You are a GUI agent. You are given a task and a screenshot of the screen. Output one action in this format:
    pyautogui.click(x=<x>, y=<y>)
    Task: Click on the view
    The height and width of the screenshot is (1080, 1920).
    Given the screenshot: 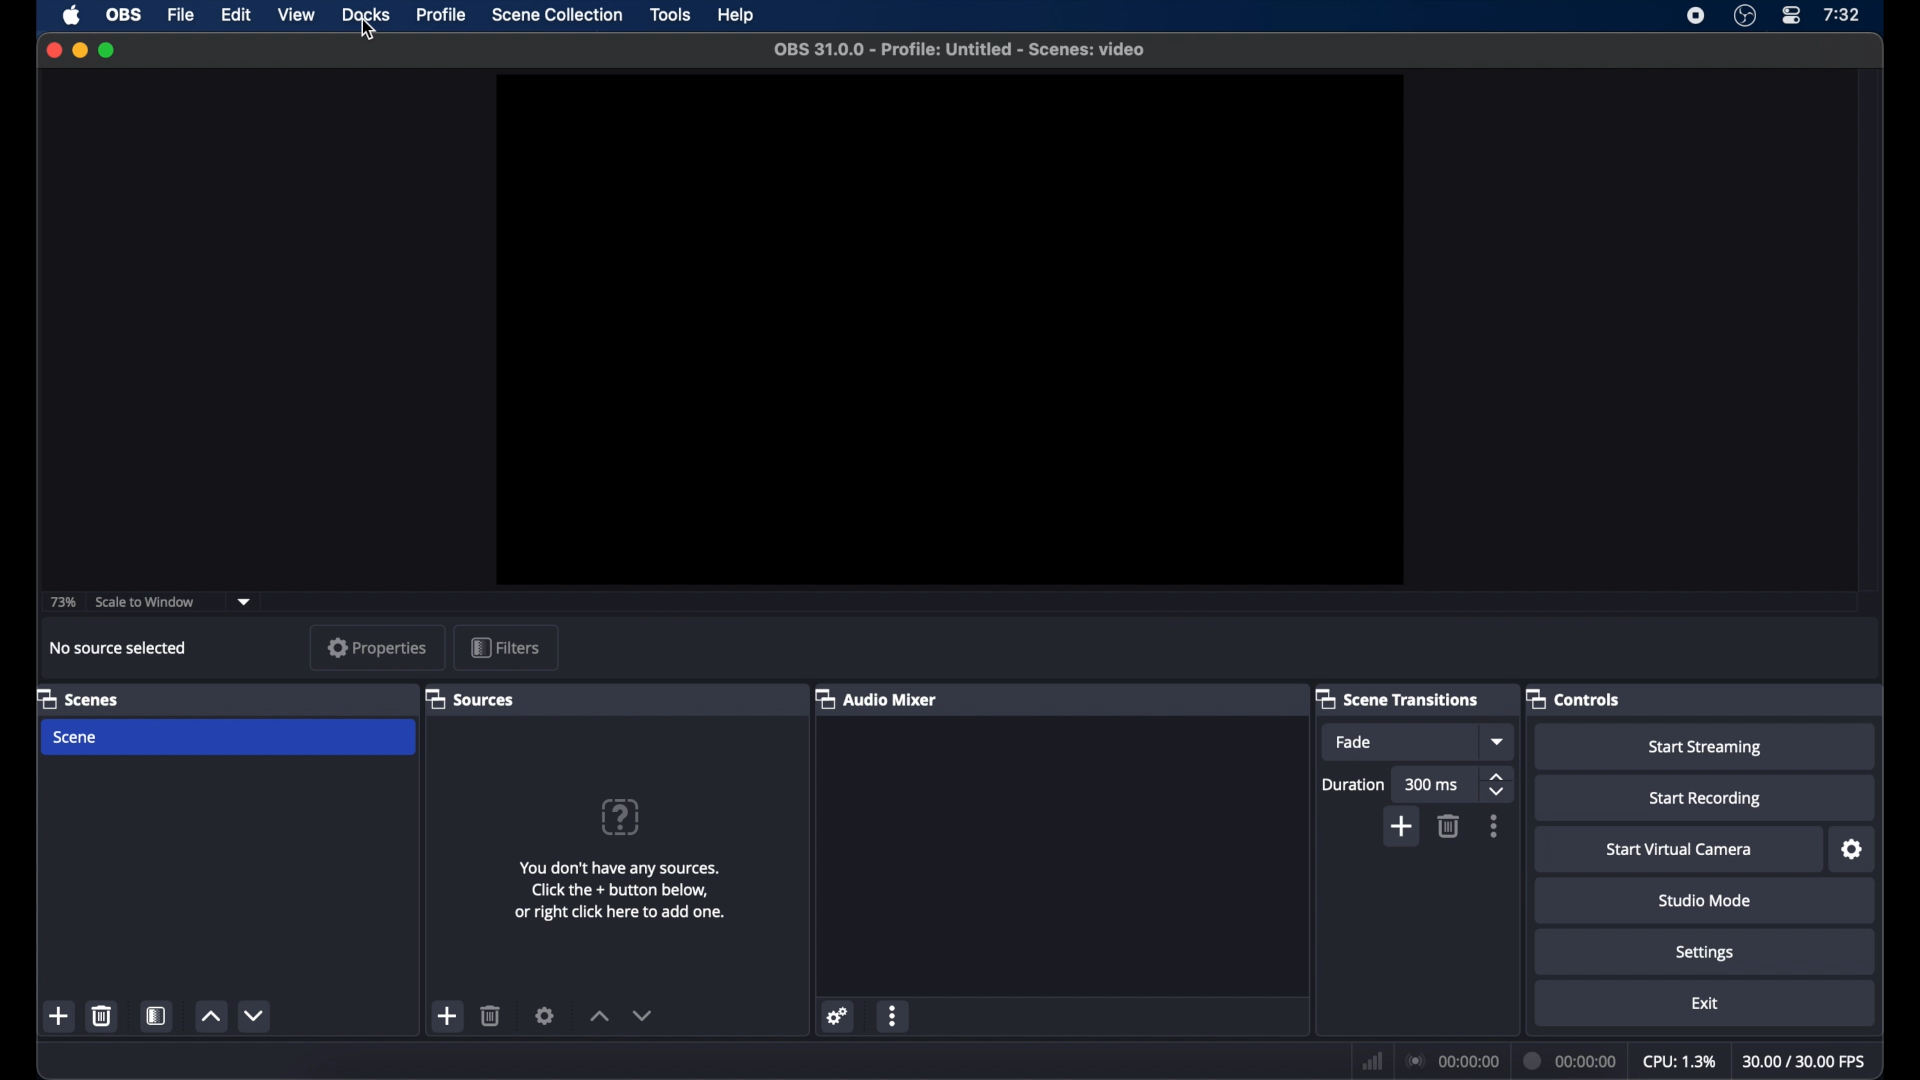 What is the action you would take?
    pyautogui.click(x=296, y=14)
    